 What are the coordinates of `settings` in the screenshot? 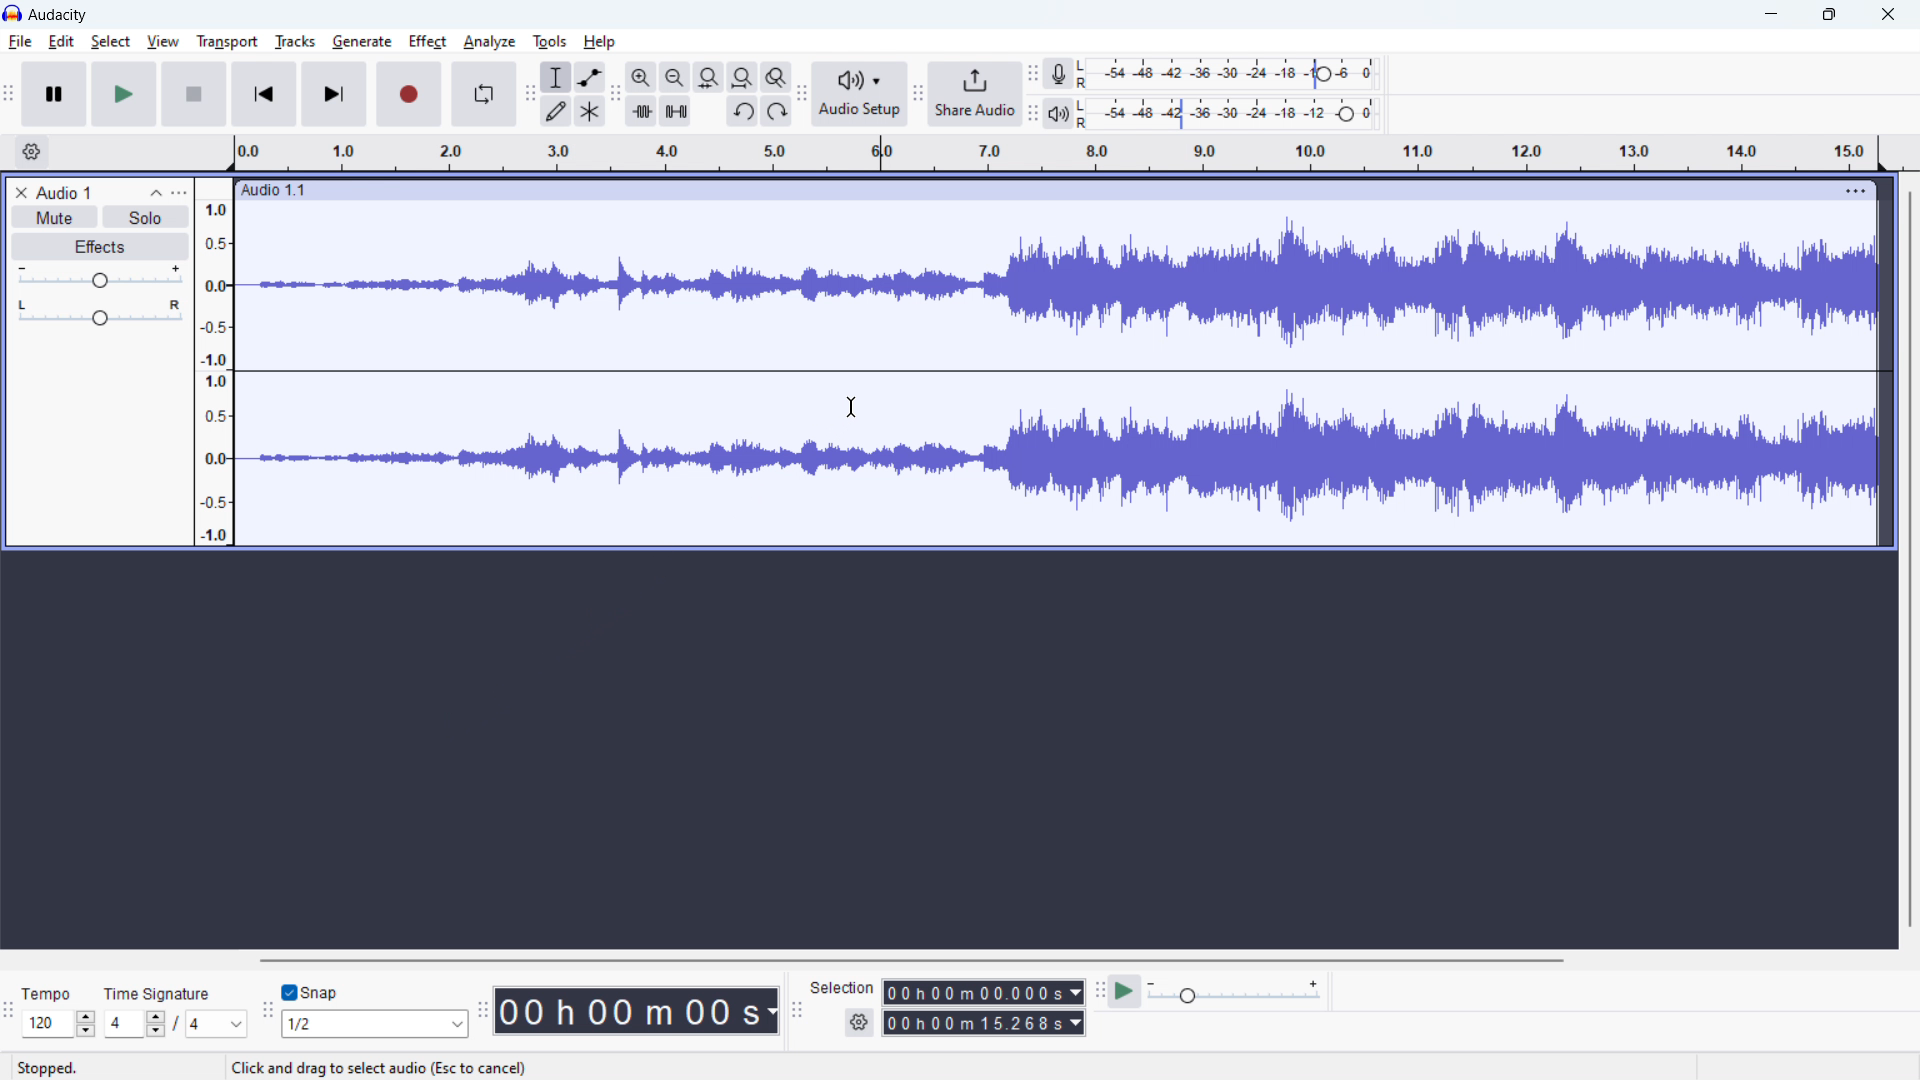 It's located at (858, 1023).